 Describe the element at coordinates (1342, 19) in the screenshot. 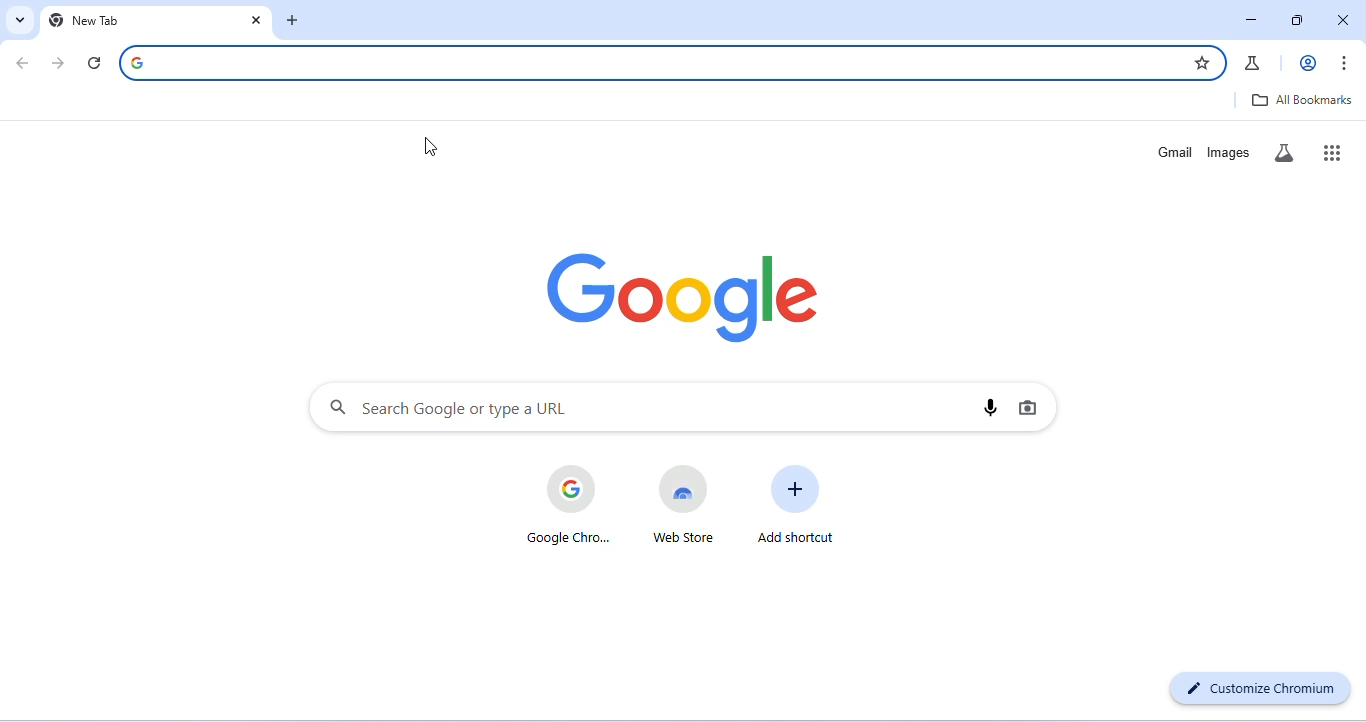

I see `close` at that location.